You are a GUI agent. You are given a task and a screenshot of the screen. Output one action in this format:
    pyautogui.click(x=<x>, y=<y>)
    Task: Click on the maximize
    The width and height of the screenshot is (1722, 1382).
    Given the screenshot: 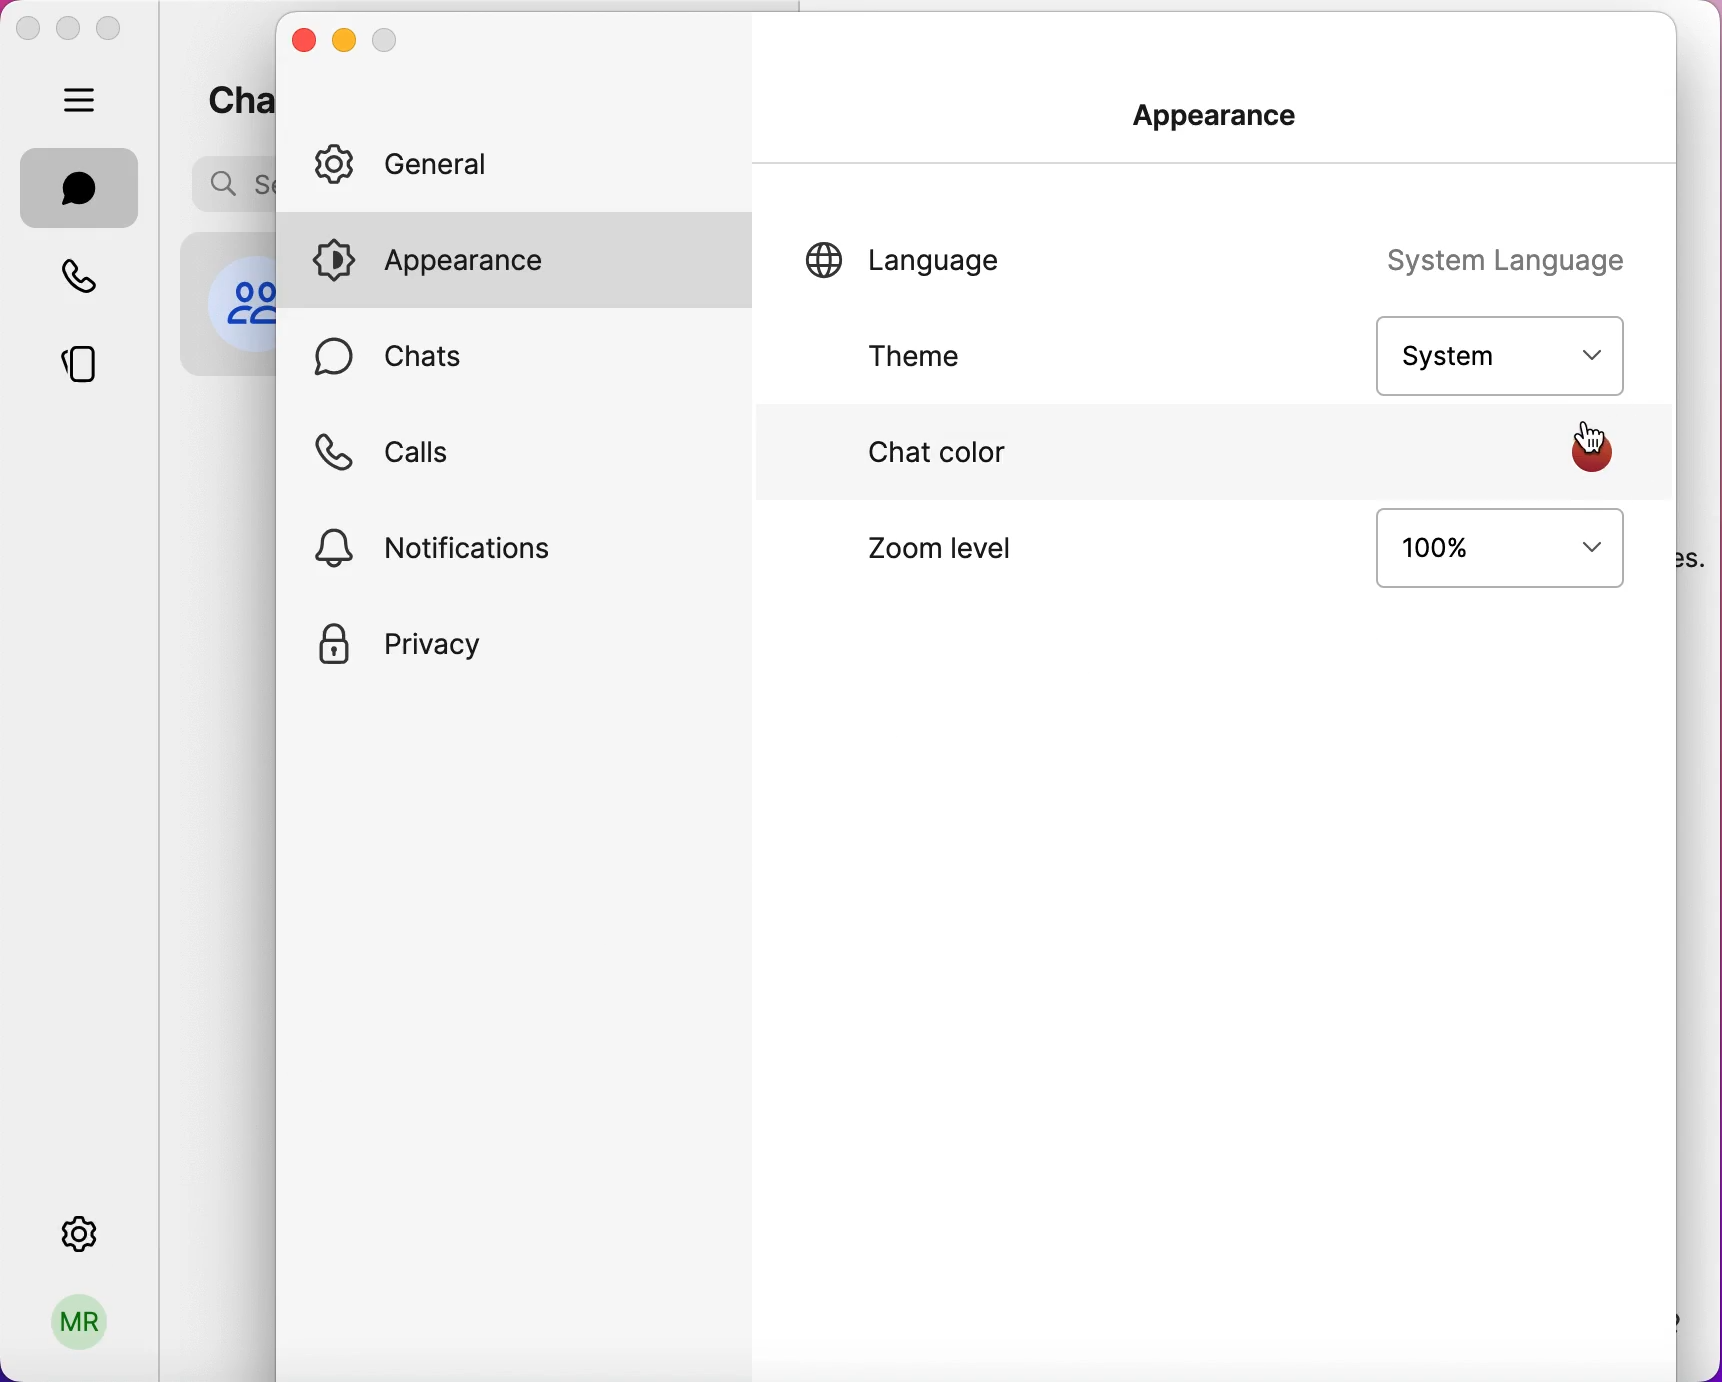 What is the action you would take?
    pyautogui.click(x=116, y=29)
    